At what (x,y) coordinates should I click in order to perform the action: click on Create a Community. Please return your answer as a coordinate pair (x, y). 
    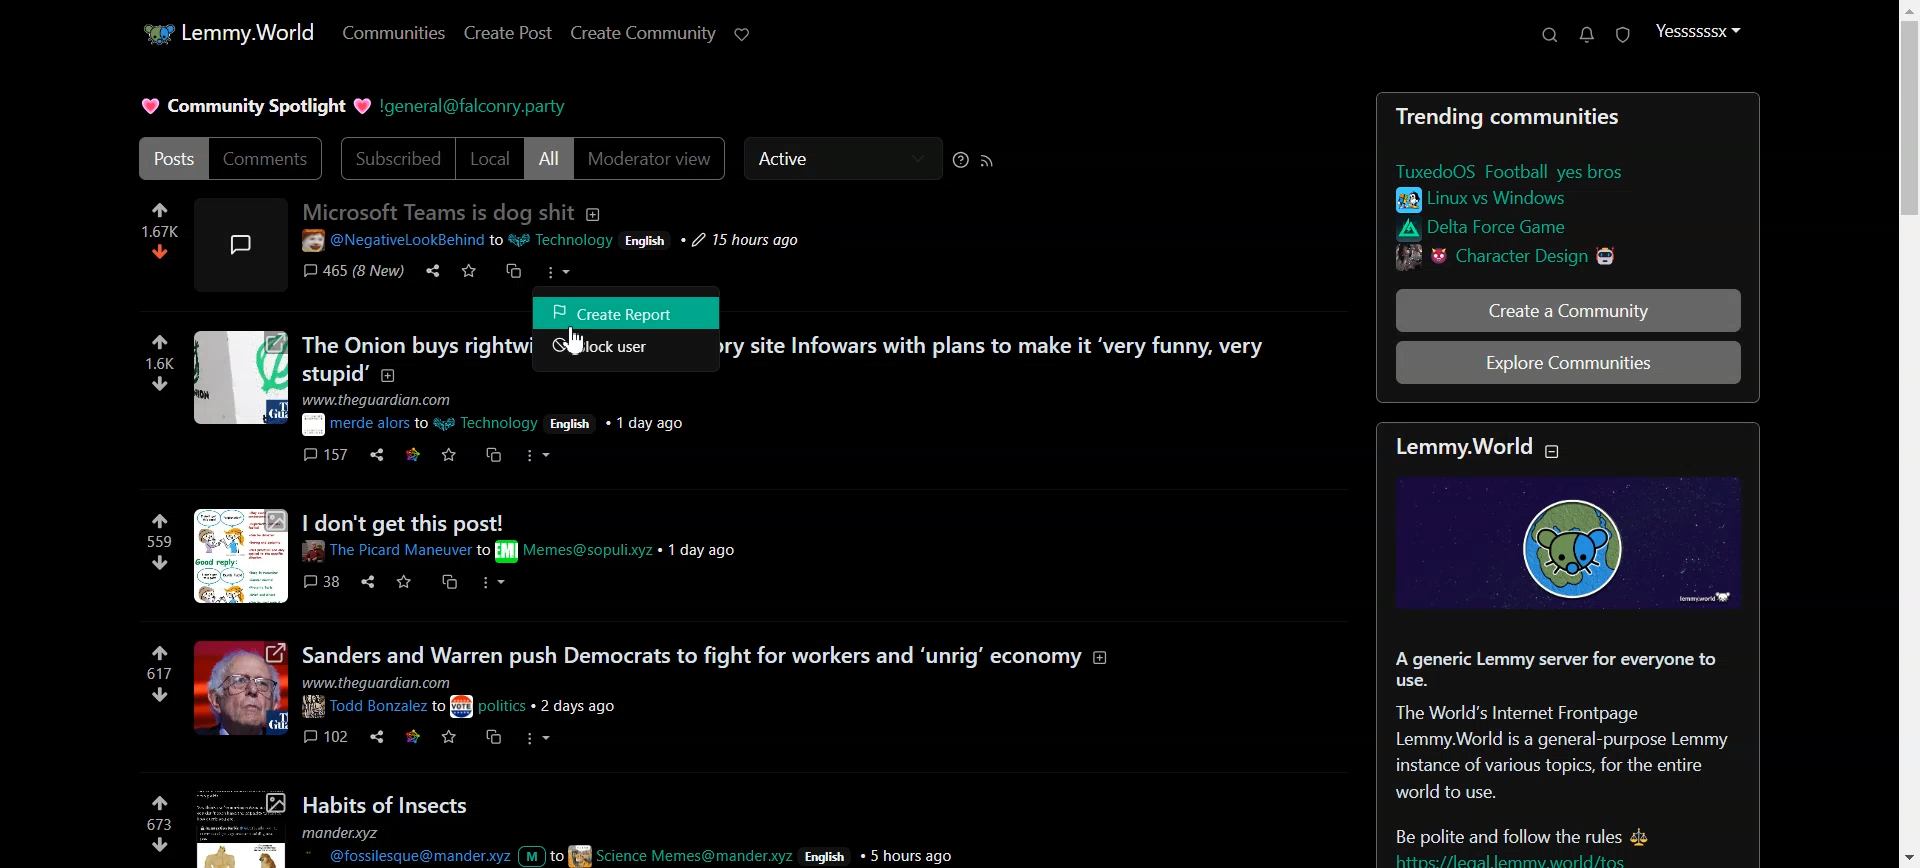
    Looking at the image, I should click on (1568, 310).